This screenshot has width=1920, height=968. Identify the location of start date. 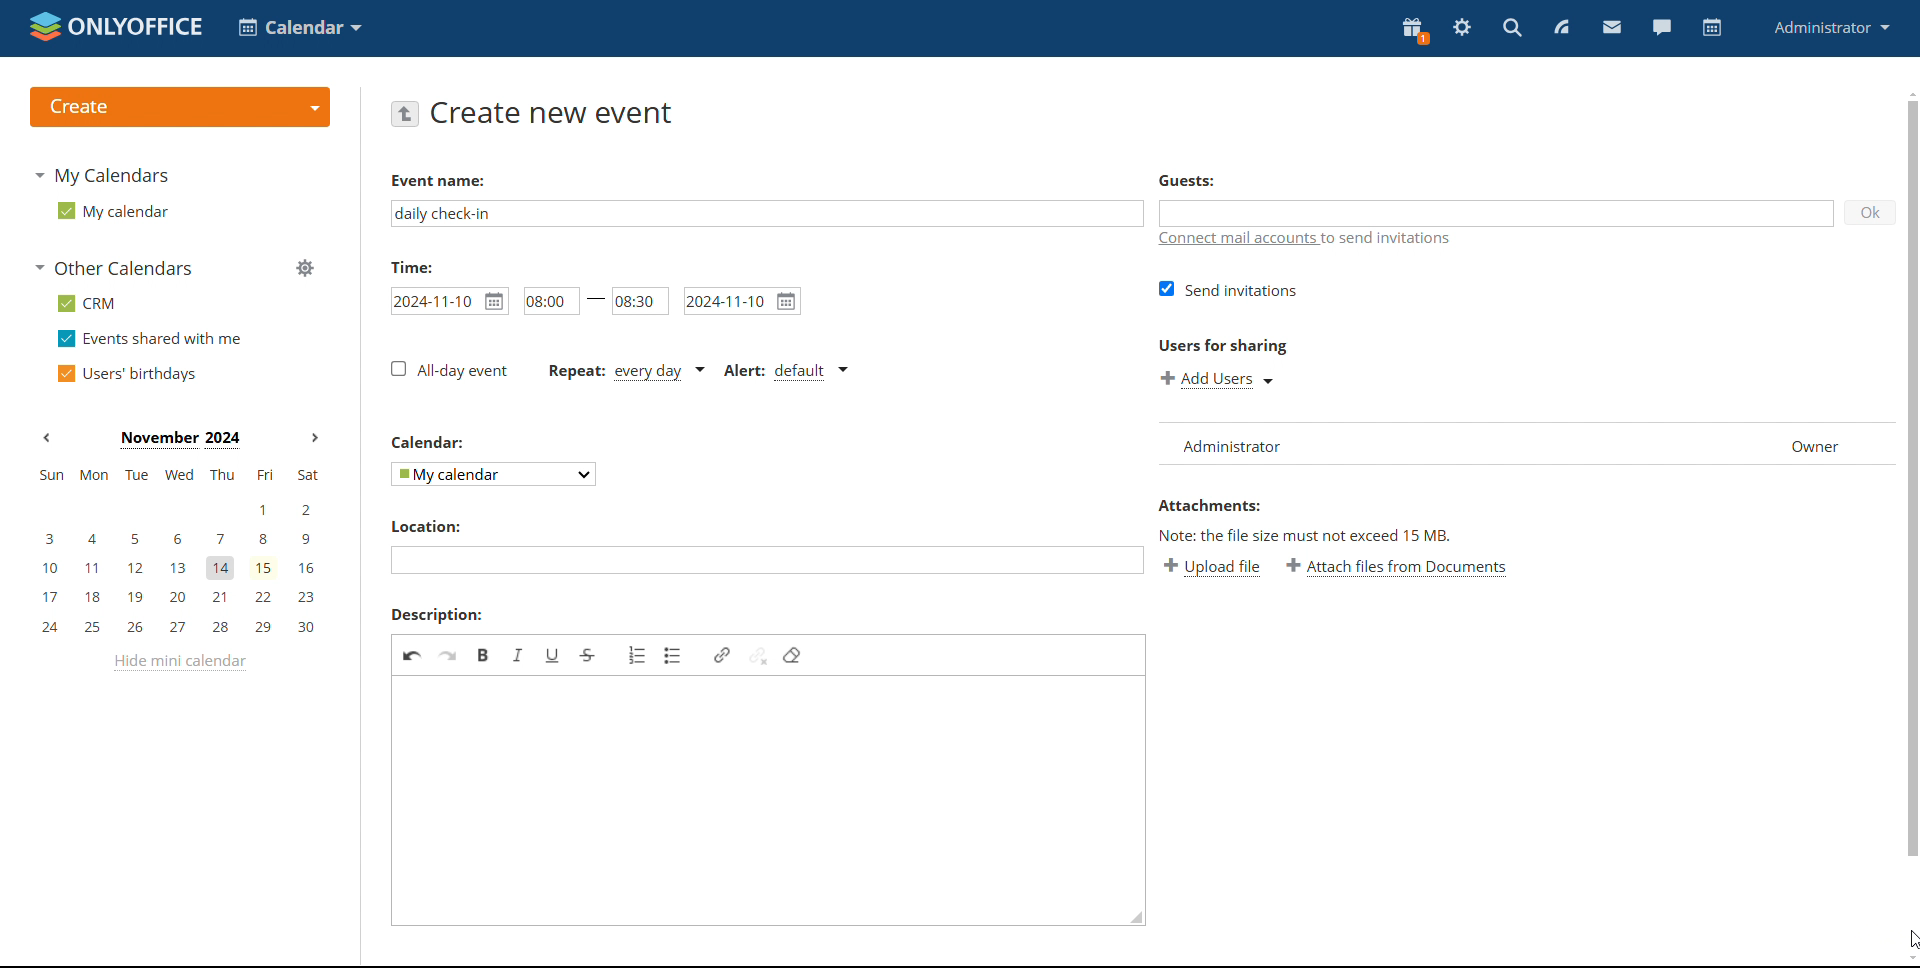
(449, 299).